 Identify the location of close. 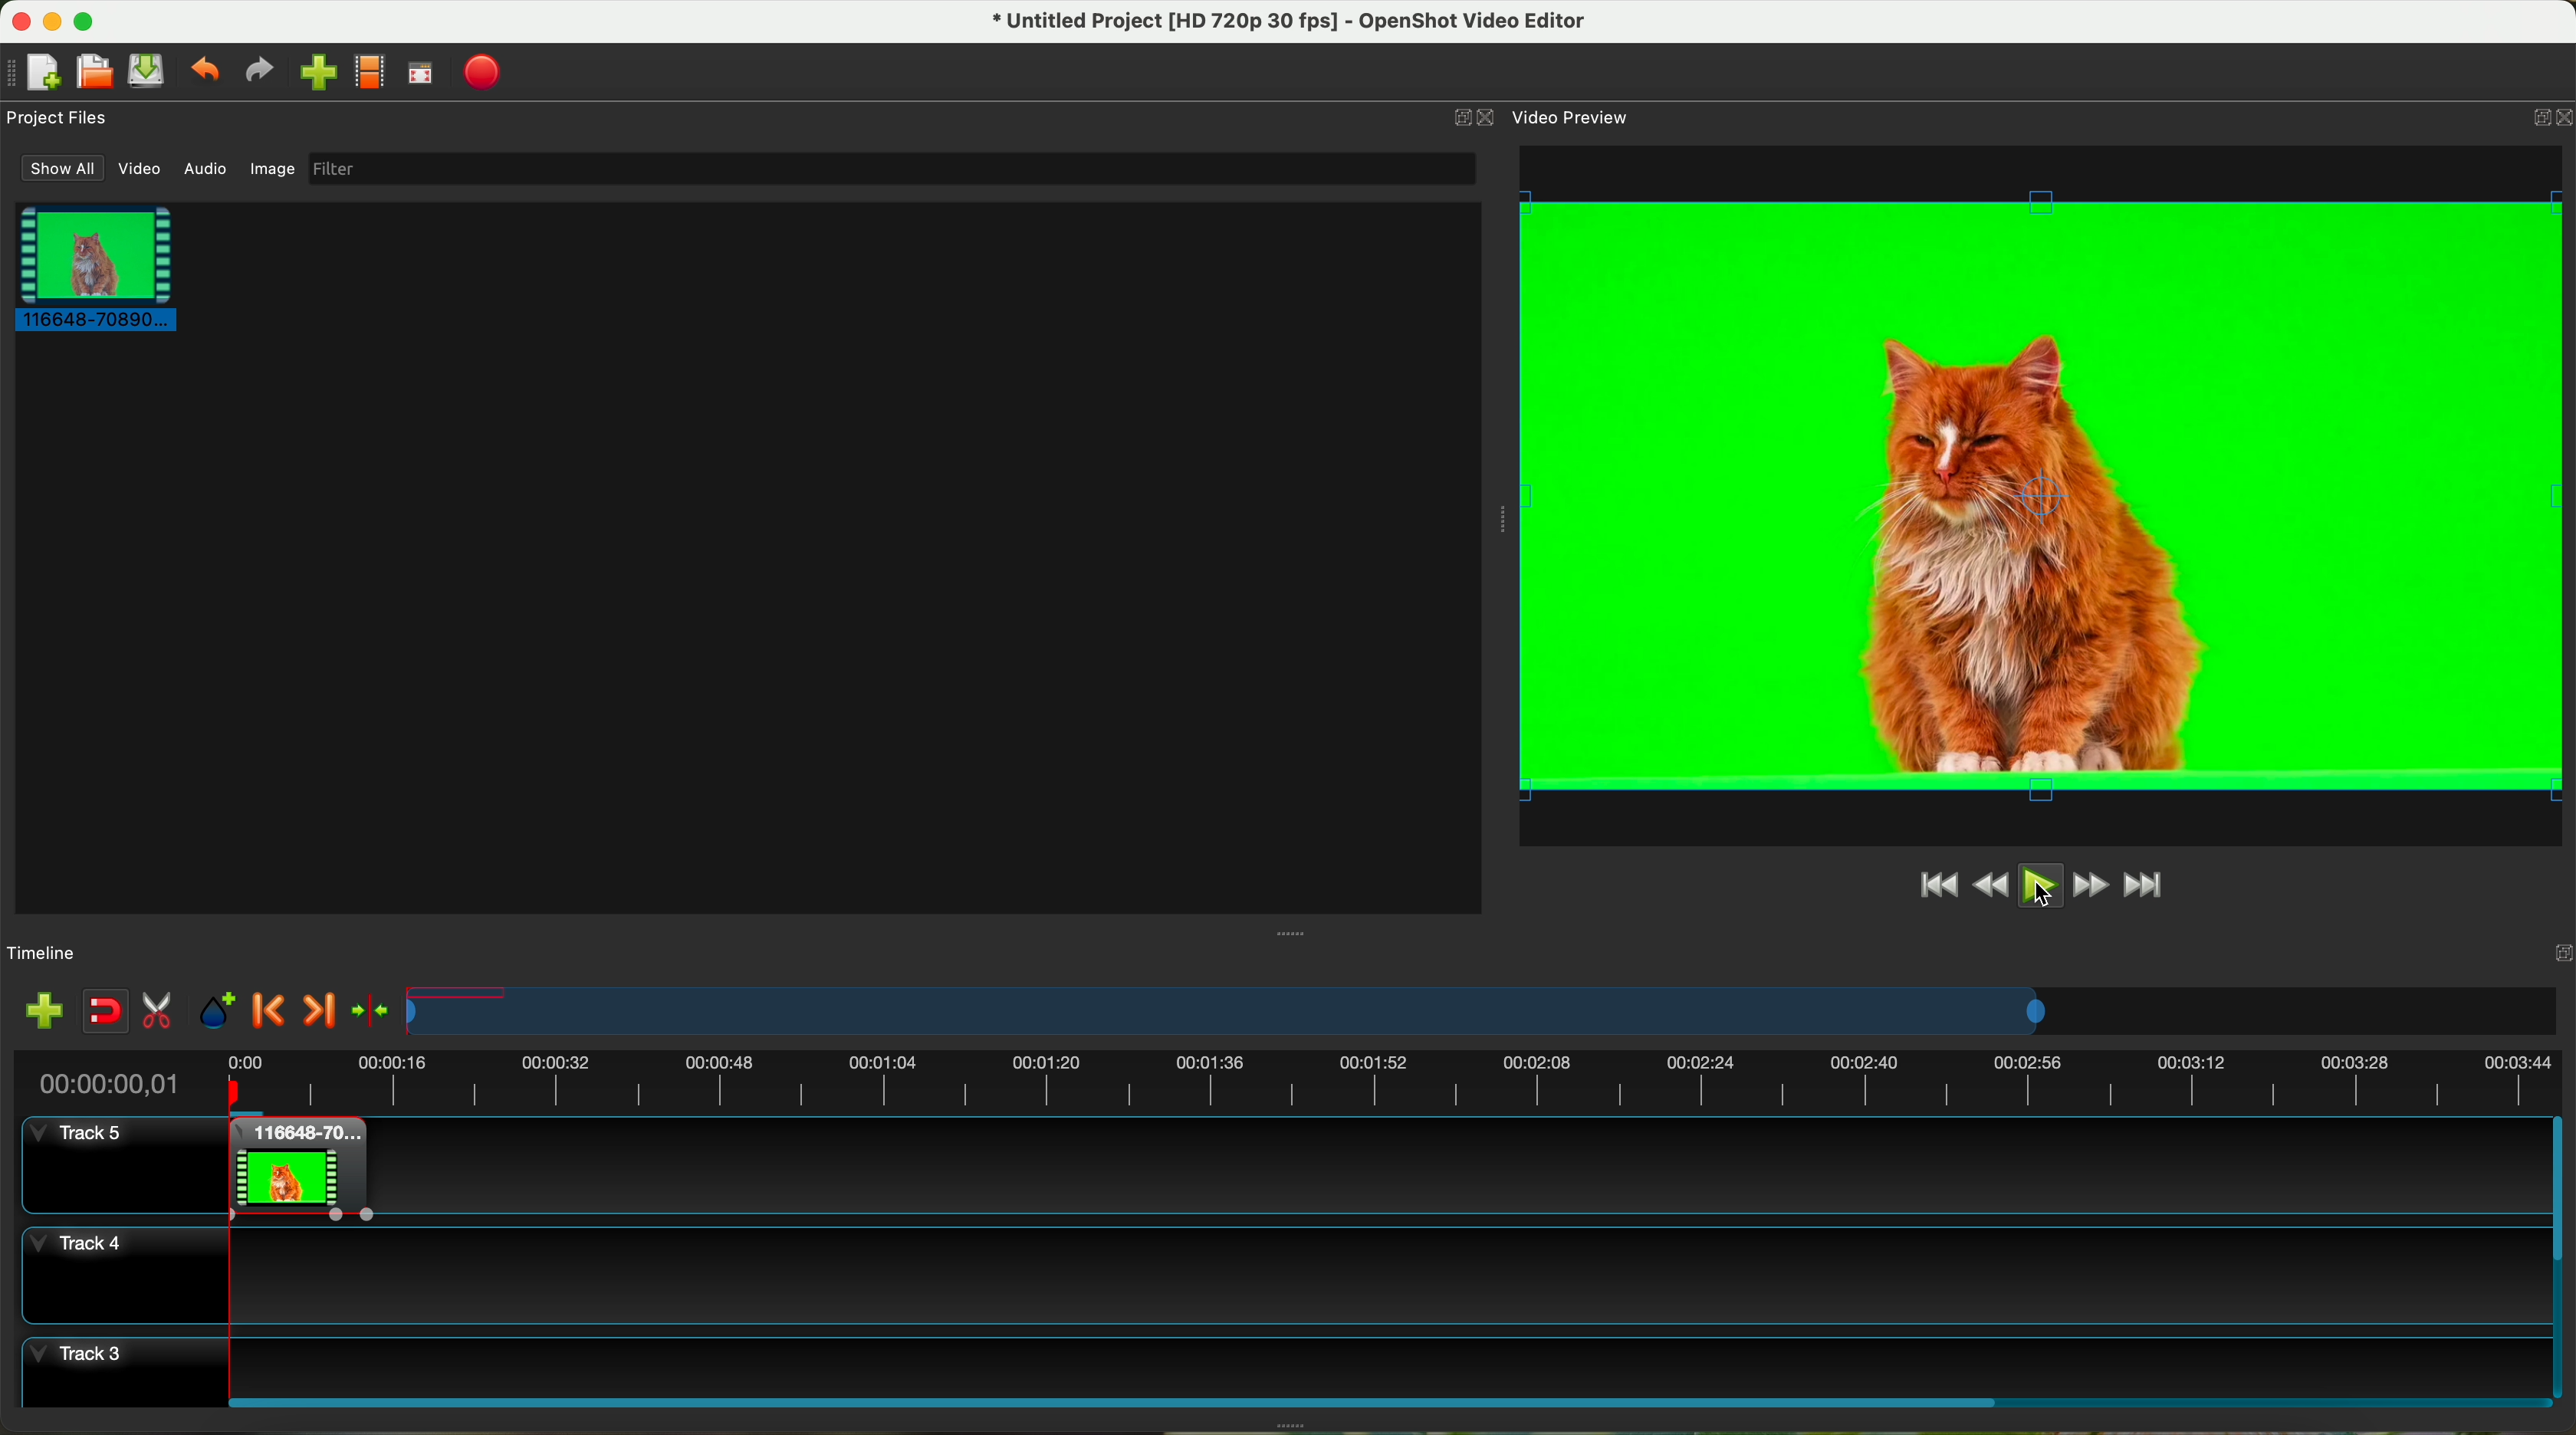
(2547, 121).